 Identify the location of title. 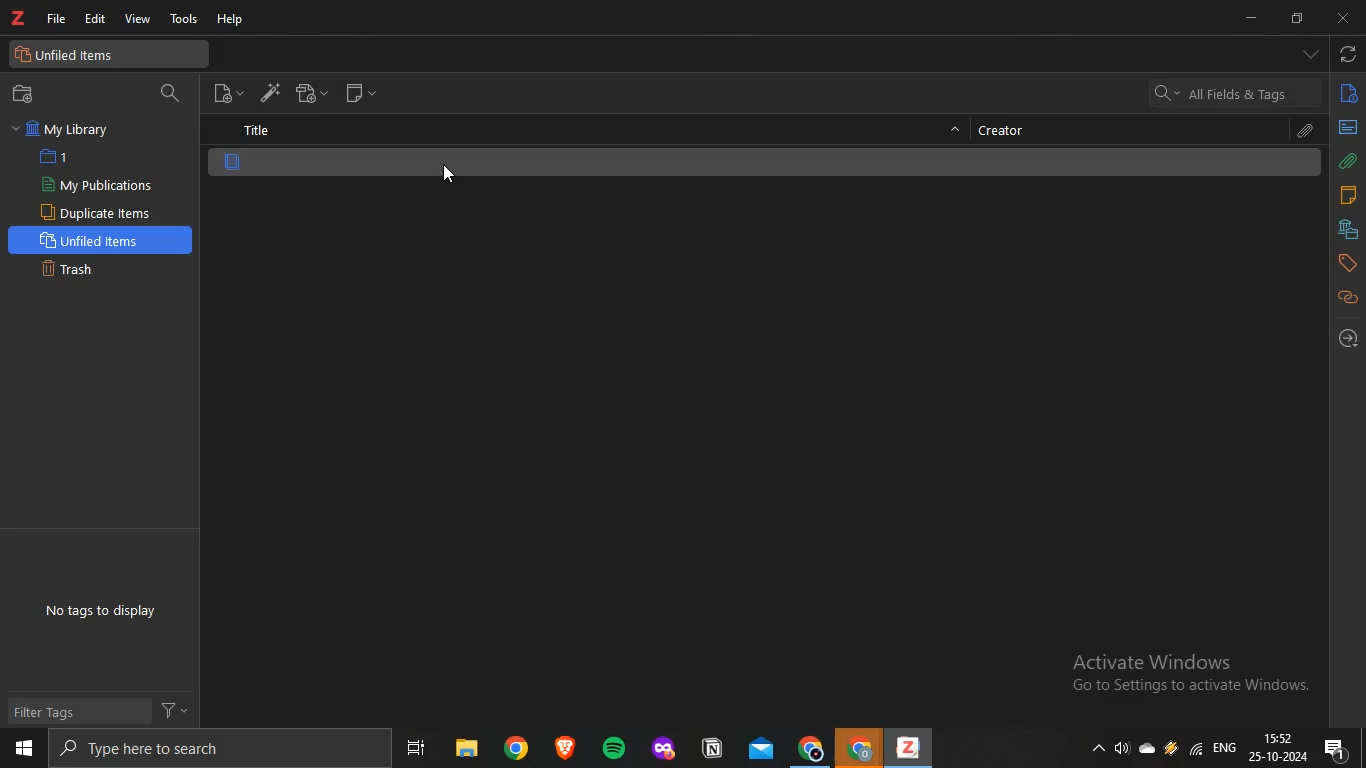
(255, 131).